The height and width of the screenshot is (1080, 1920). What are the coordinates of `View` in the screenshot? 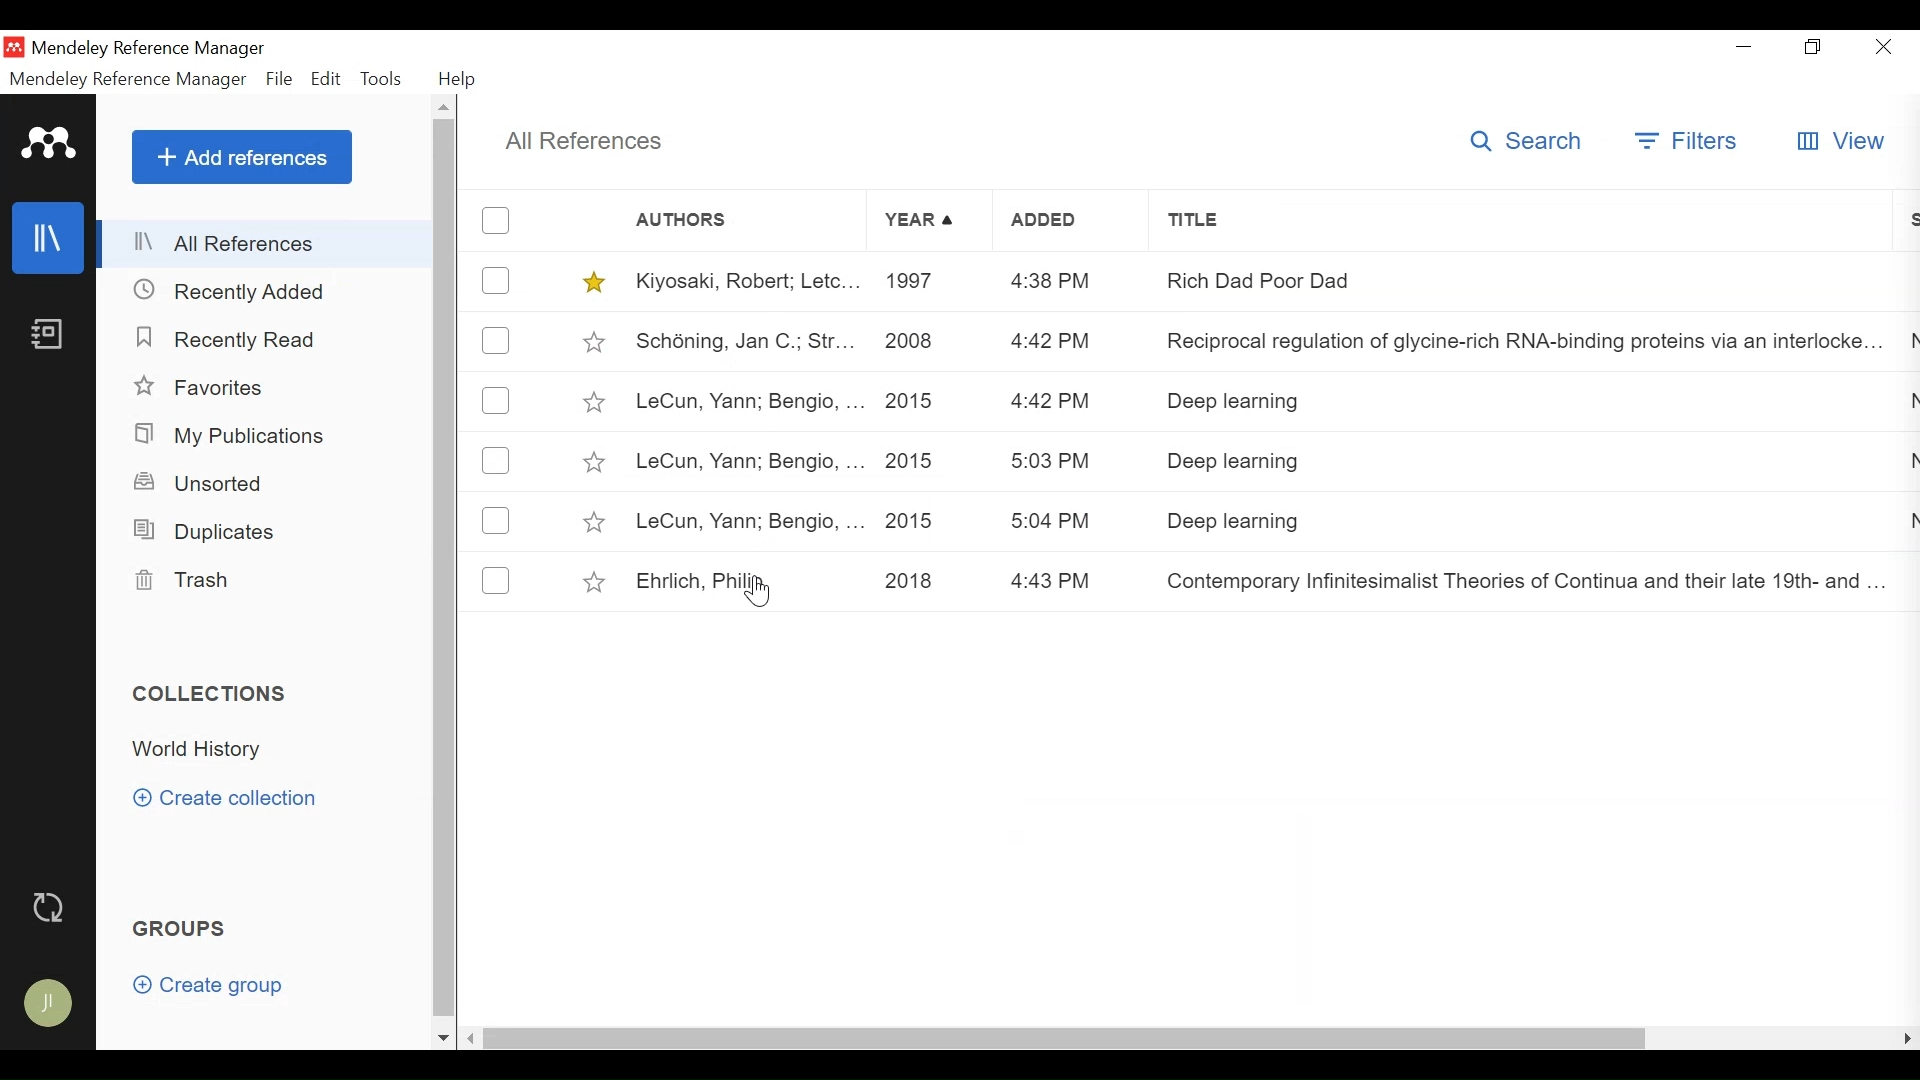 It's located at (1840, 142).